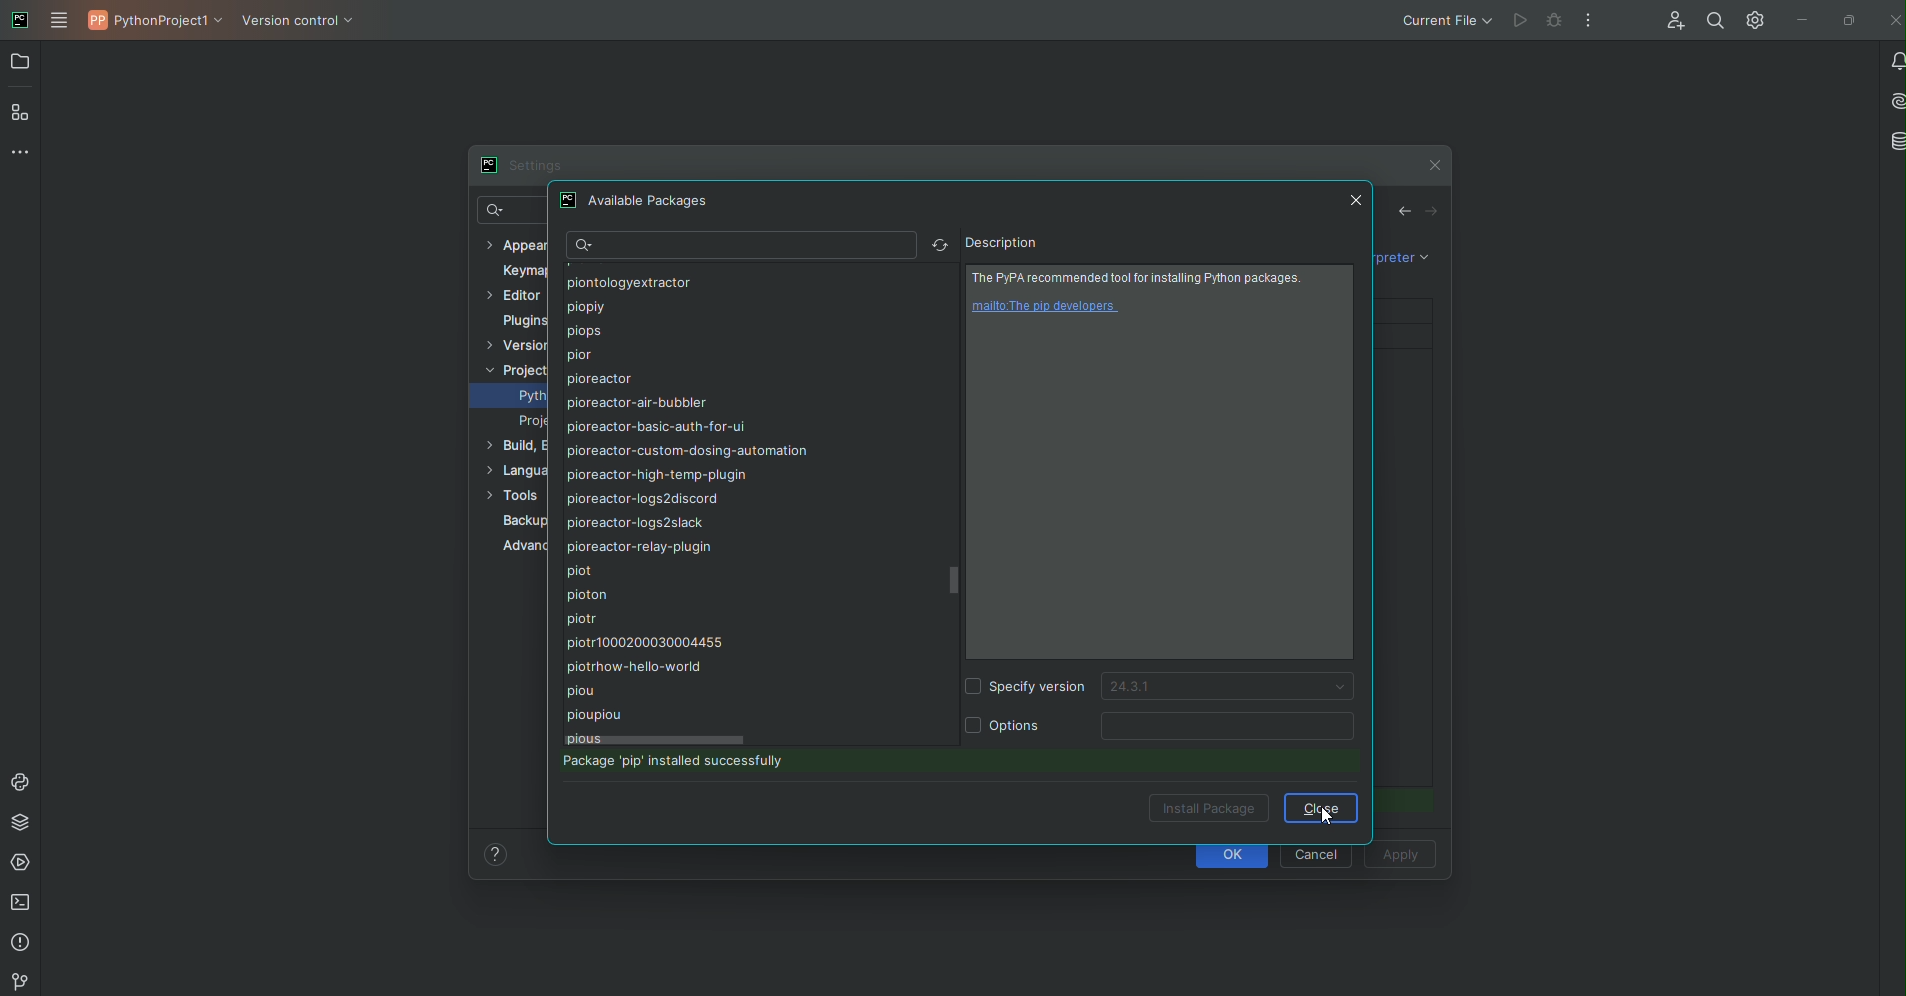 Image resolution: width=1906 pixels, height=996 pixels. What do you see at coordinates (494, 853) in the screenshot?
I see `Help` at bounding box center [494, 853].